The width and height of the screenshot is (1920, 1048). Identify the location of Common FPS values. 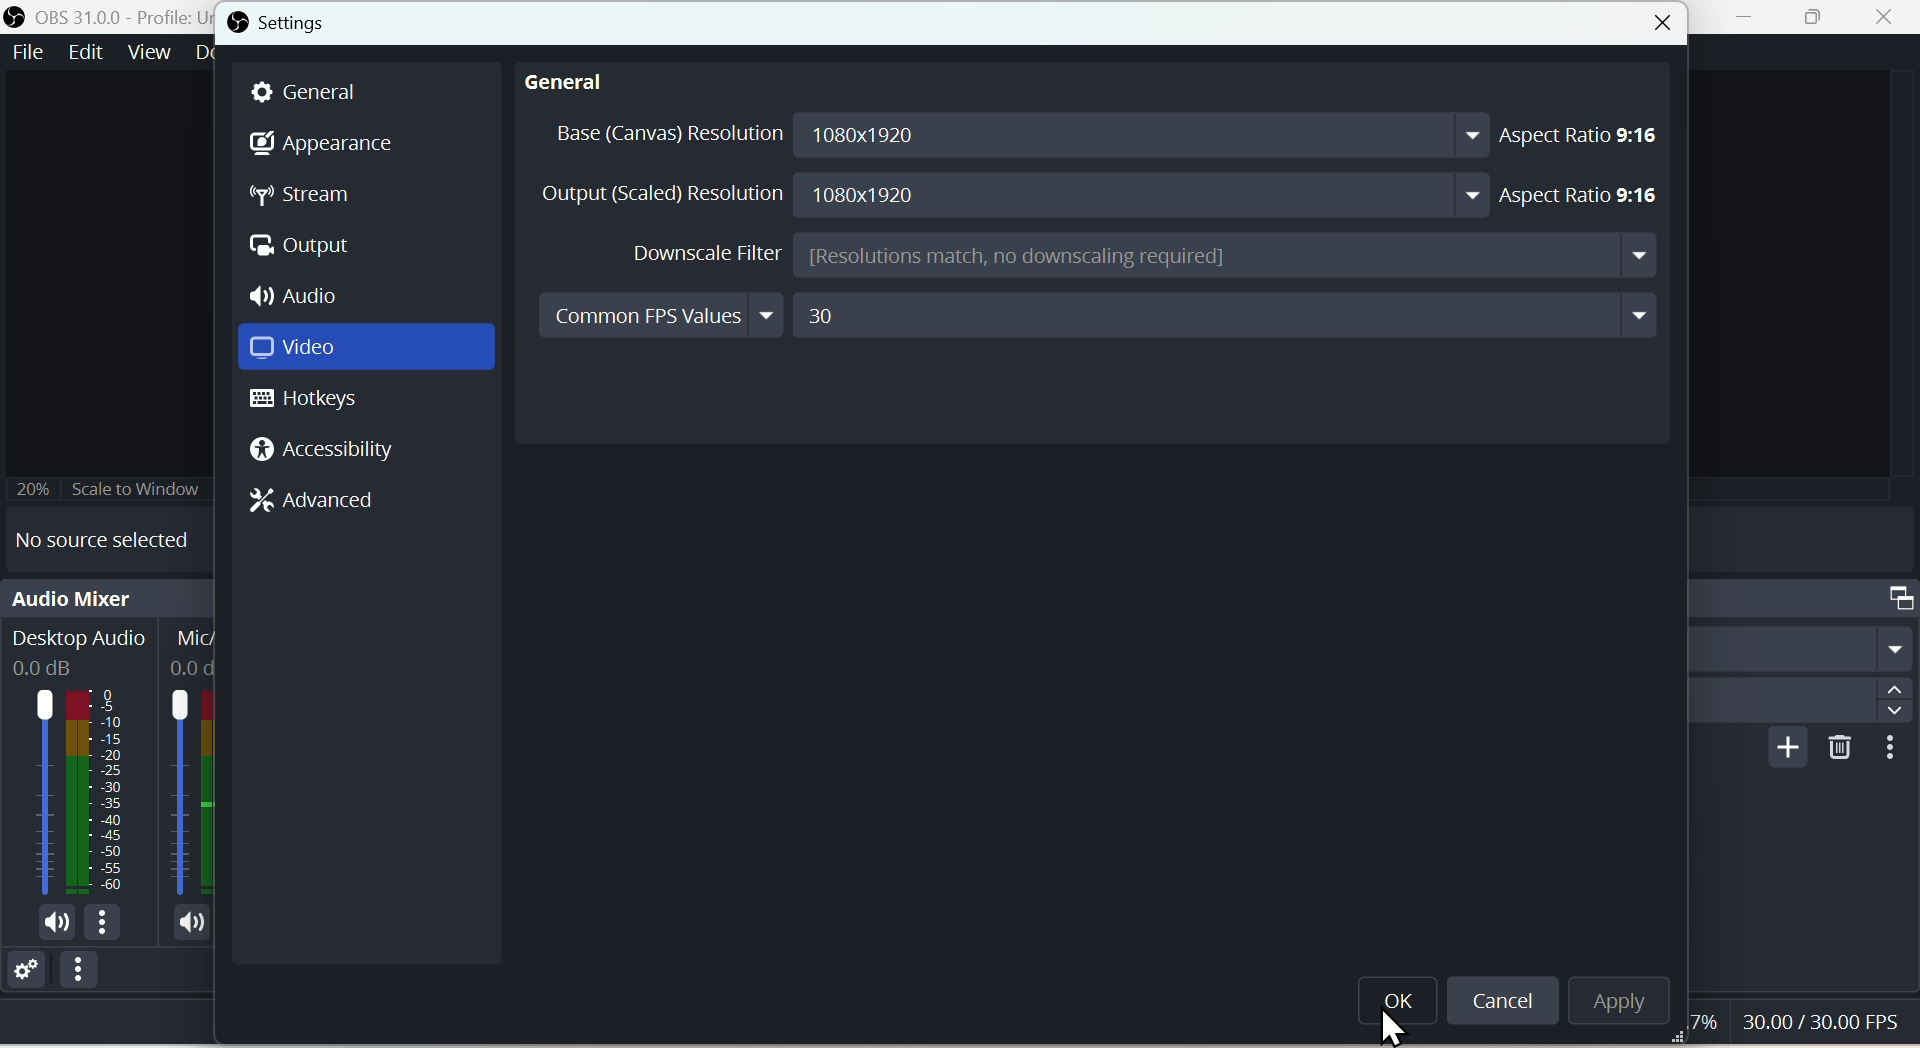
(1101, 316).